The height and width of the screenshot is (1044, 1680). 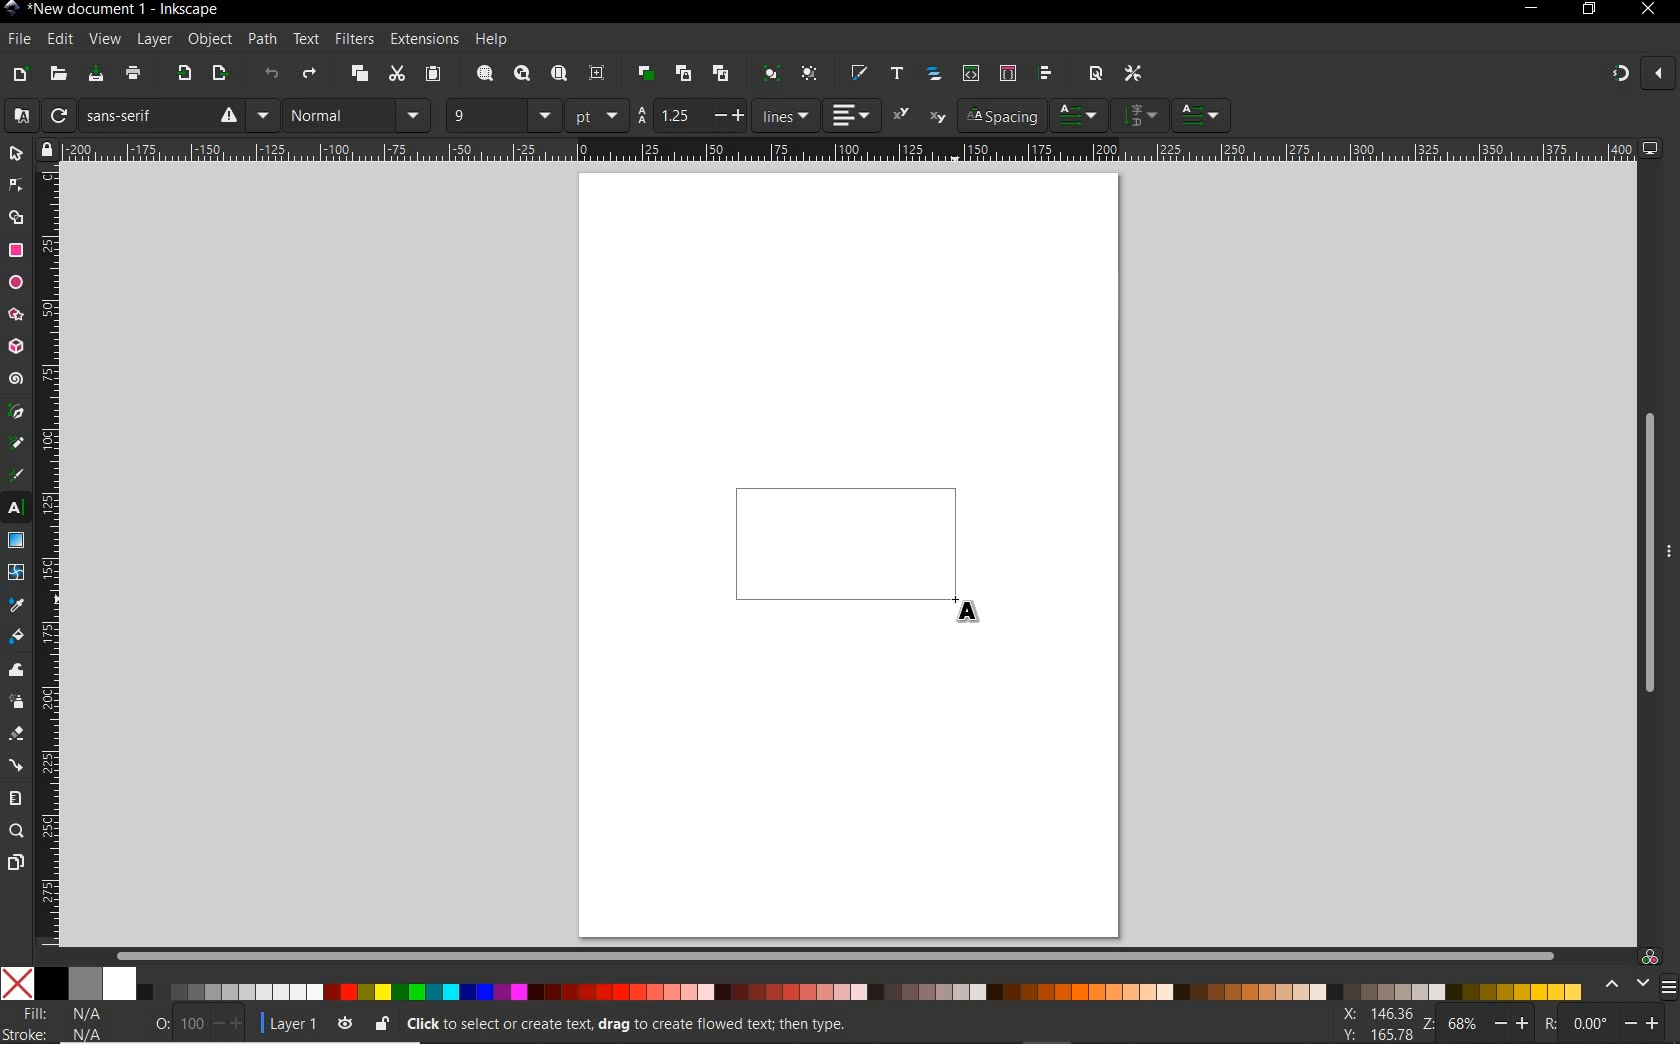 What do you see at coordinates (16, 639) in the screenshot?
I see `paint bucket tool` at bounding box center [16, 639].